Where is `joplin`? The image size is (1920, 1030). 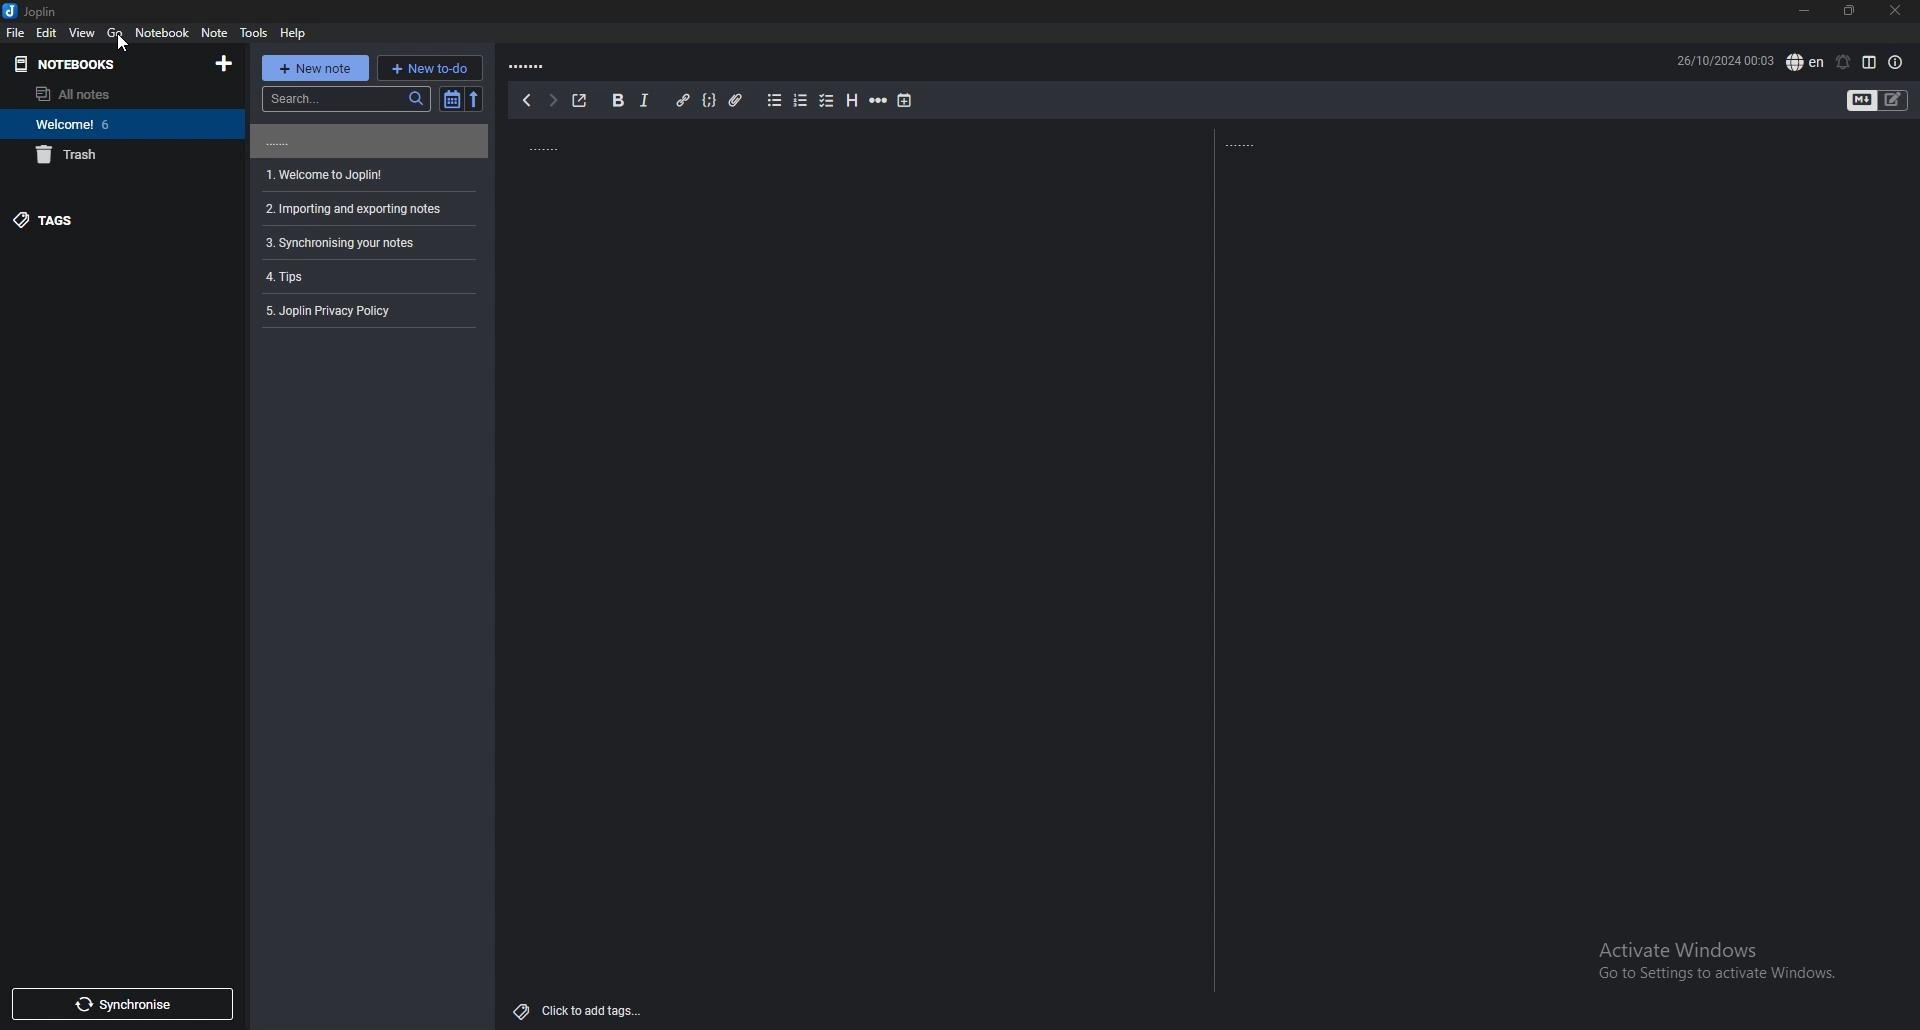
joplin is located at coordinates (36, 12).